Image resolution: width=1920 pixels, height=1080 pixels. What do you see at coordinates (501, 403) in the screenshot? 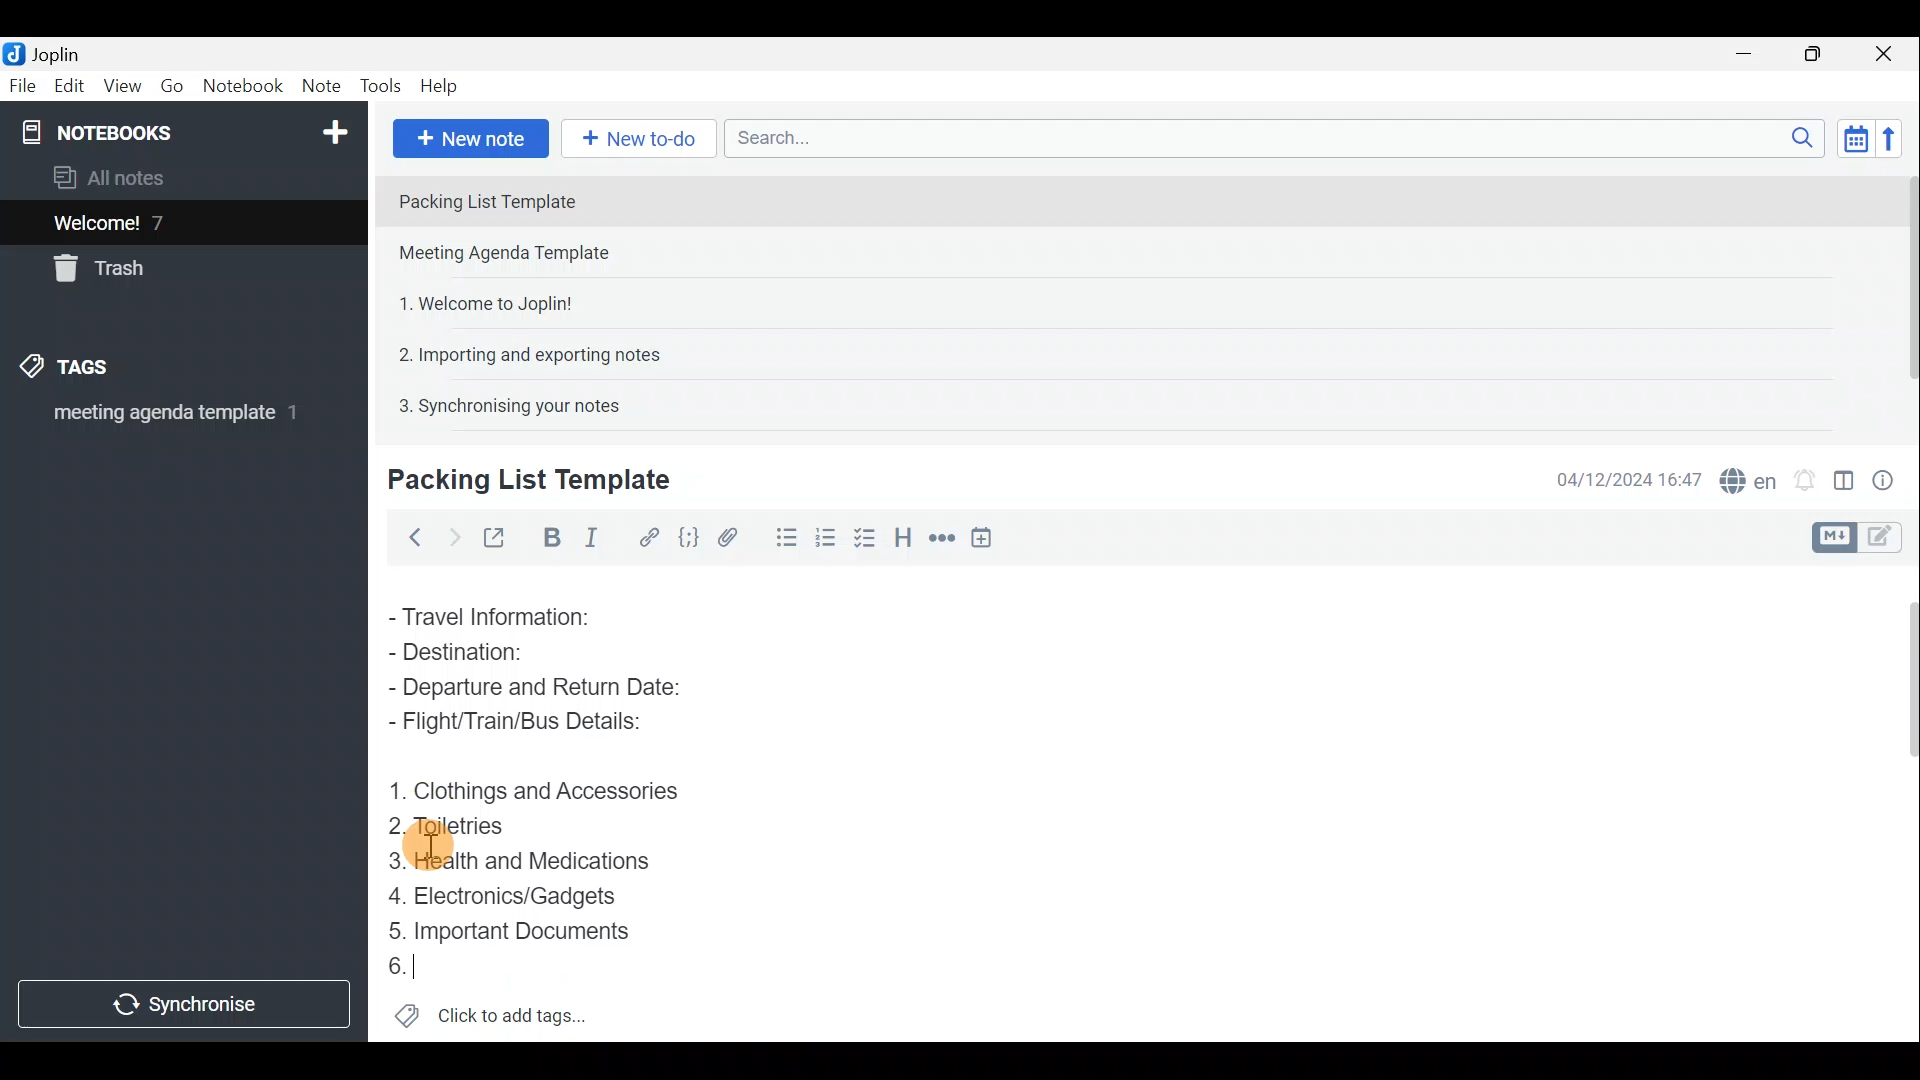
I see `Note 5` at bounding box center [501, 403].